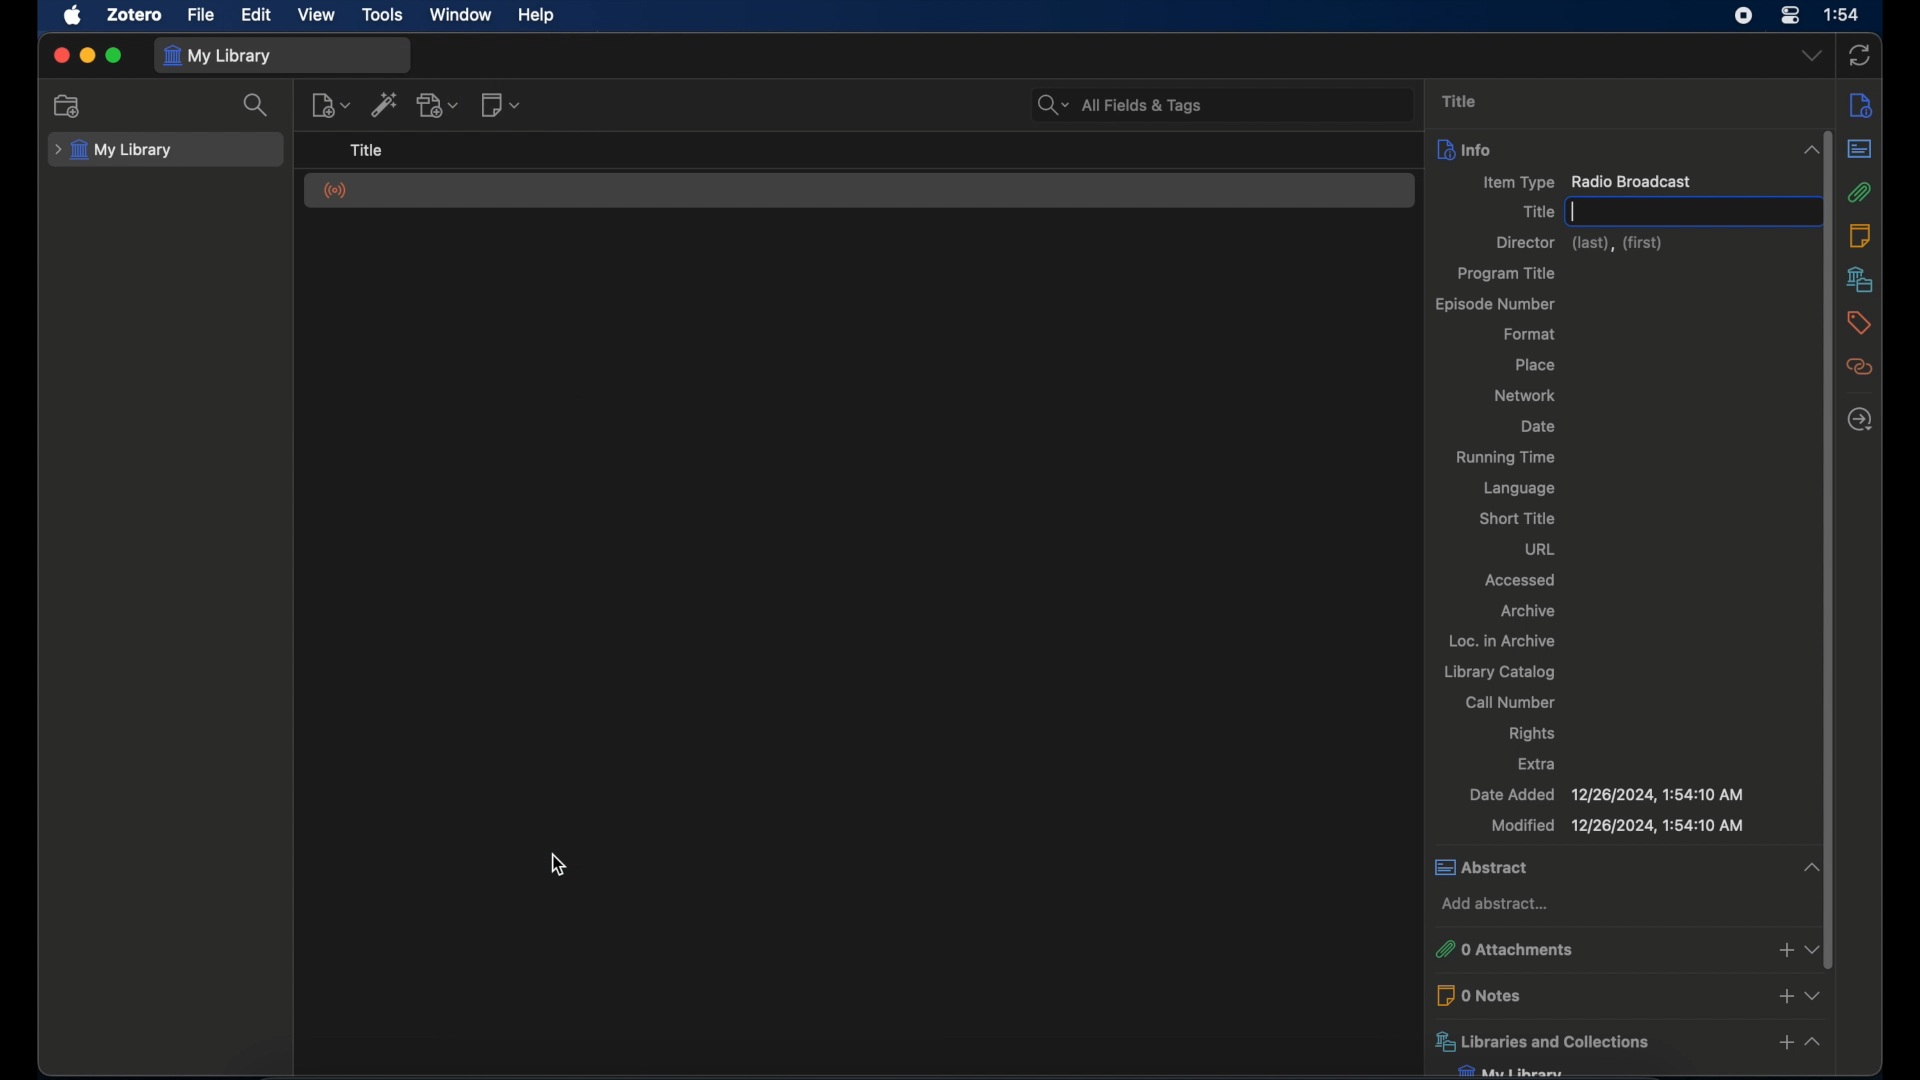 Image resolution: width=1920 pixels, height=1080 pixels. Describe the element at coordinates (1517, 519) in the screenshot. I see `short title` at that location.